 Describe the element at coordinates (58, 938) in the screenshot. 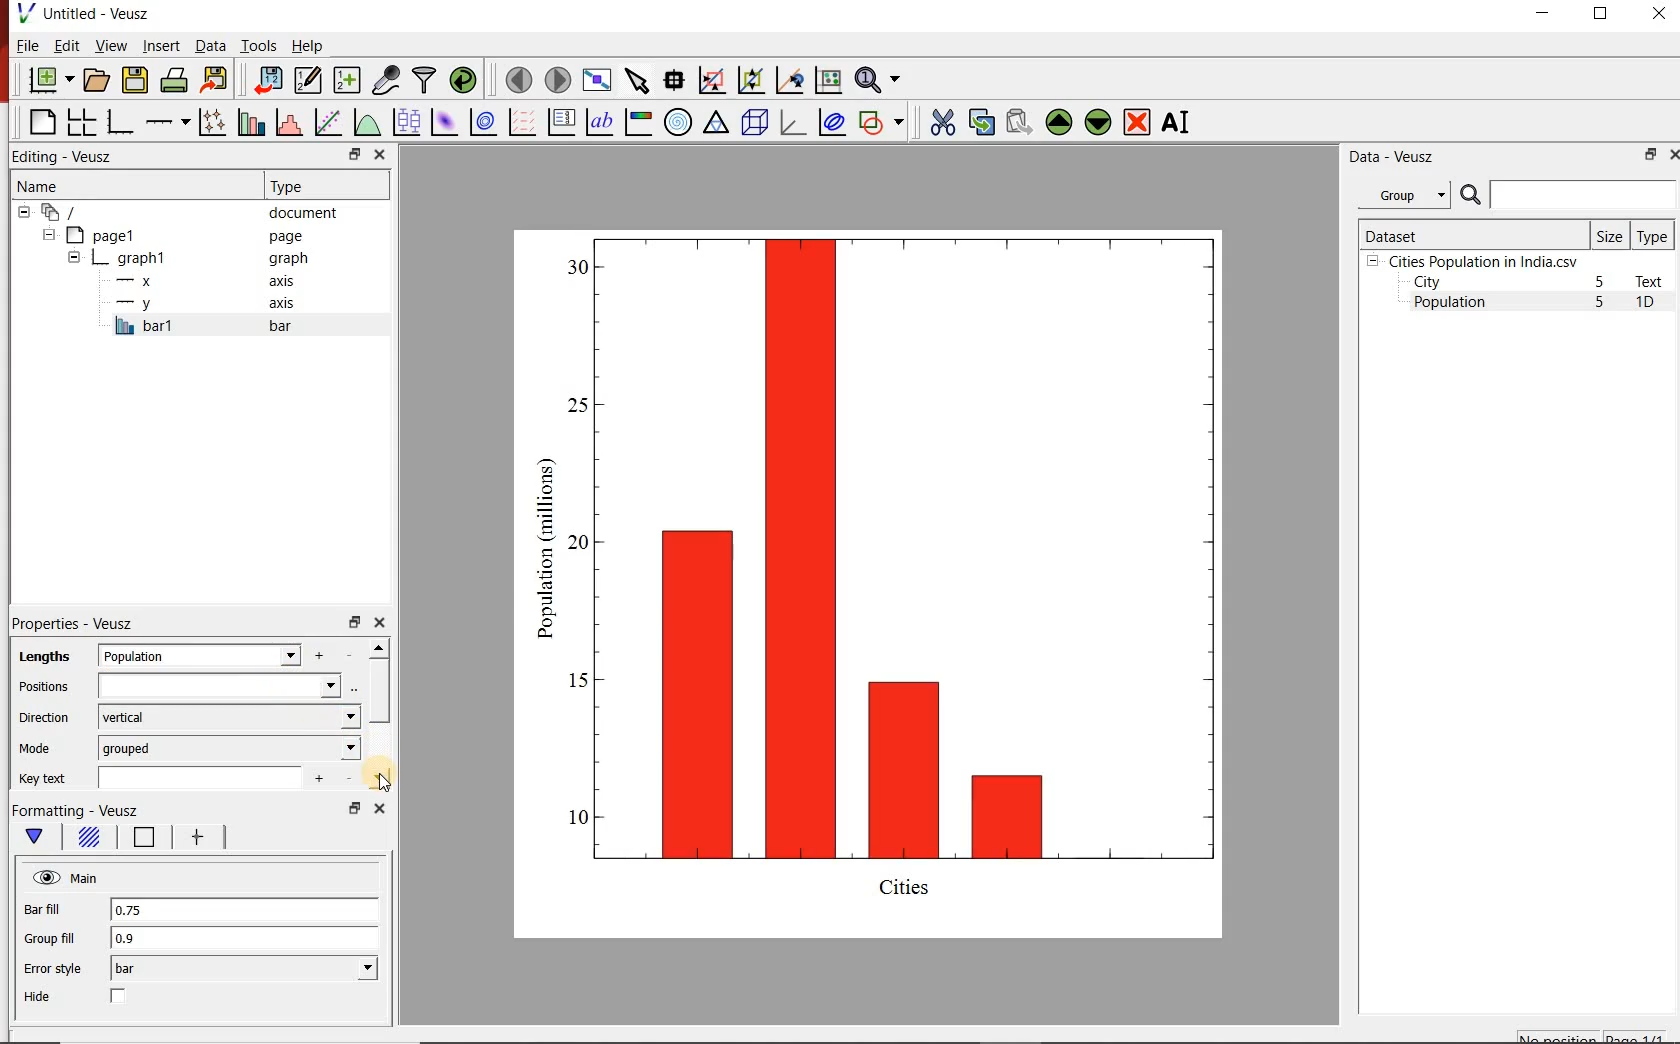

I see `Group fill` at that location.